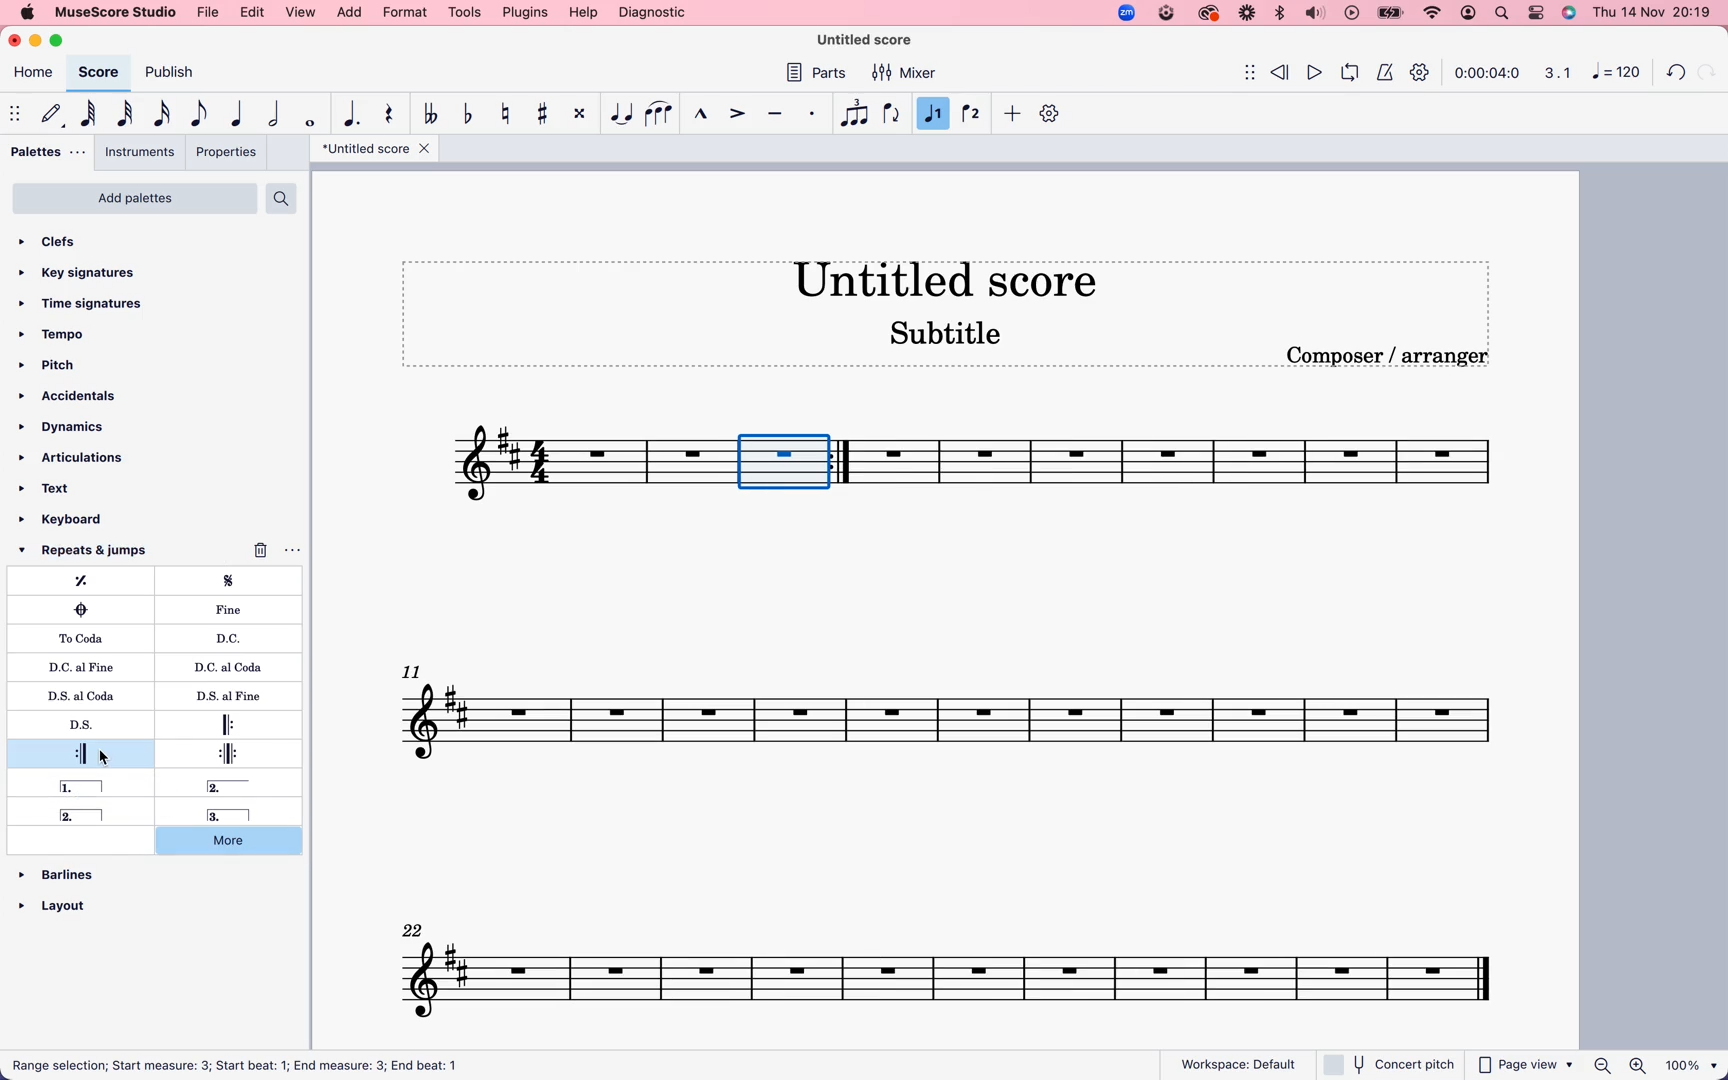 This screenshot has height=1080, width=1728. What do you see at coordinates (85, 787) in the screenshot?
I see `prima volta` at bounding box center [85, 787].